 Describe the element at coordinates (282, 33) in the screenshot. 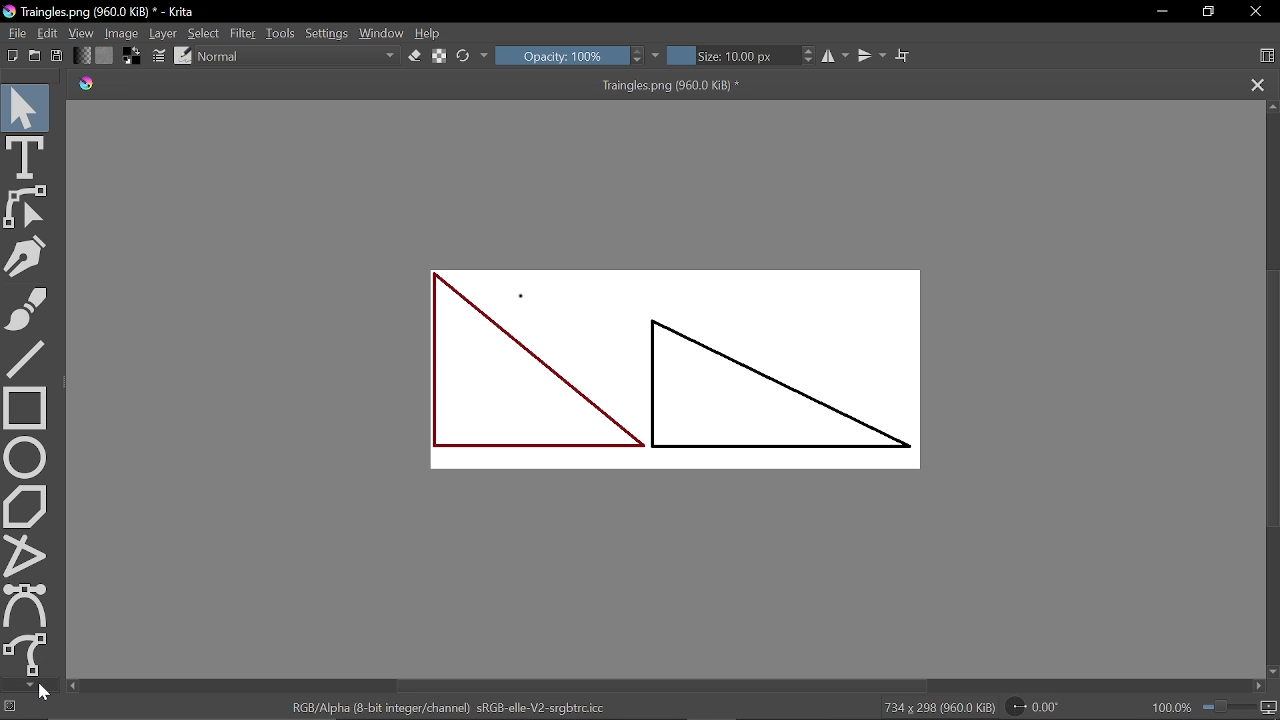

I see `Tools` at that location.